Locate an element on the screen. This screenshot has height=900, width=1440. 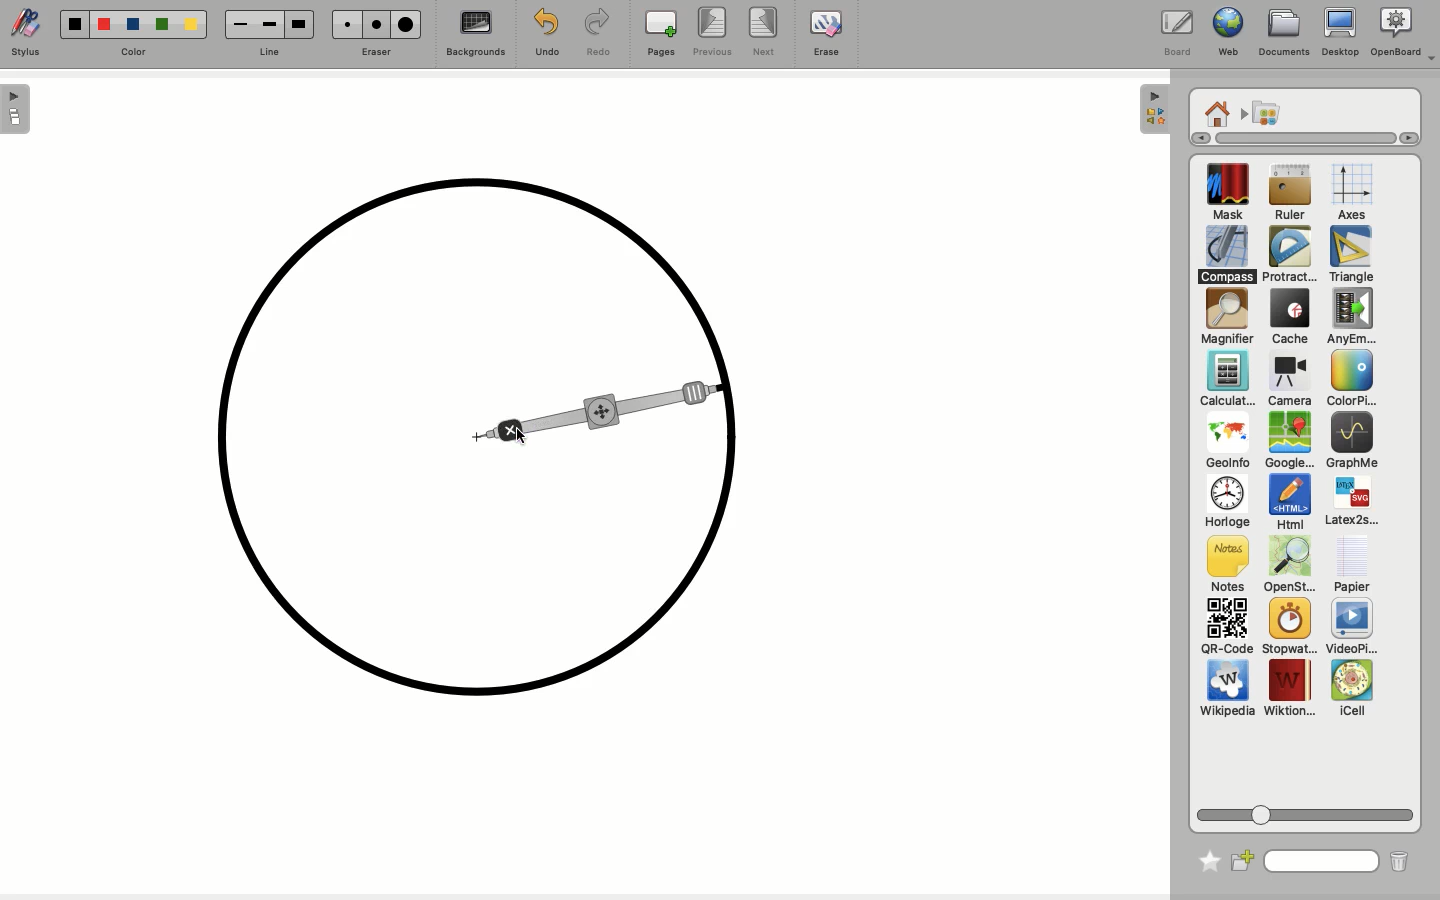
Search is located at coordinates (1322, 859).